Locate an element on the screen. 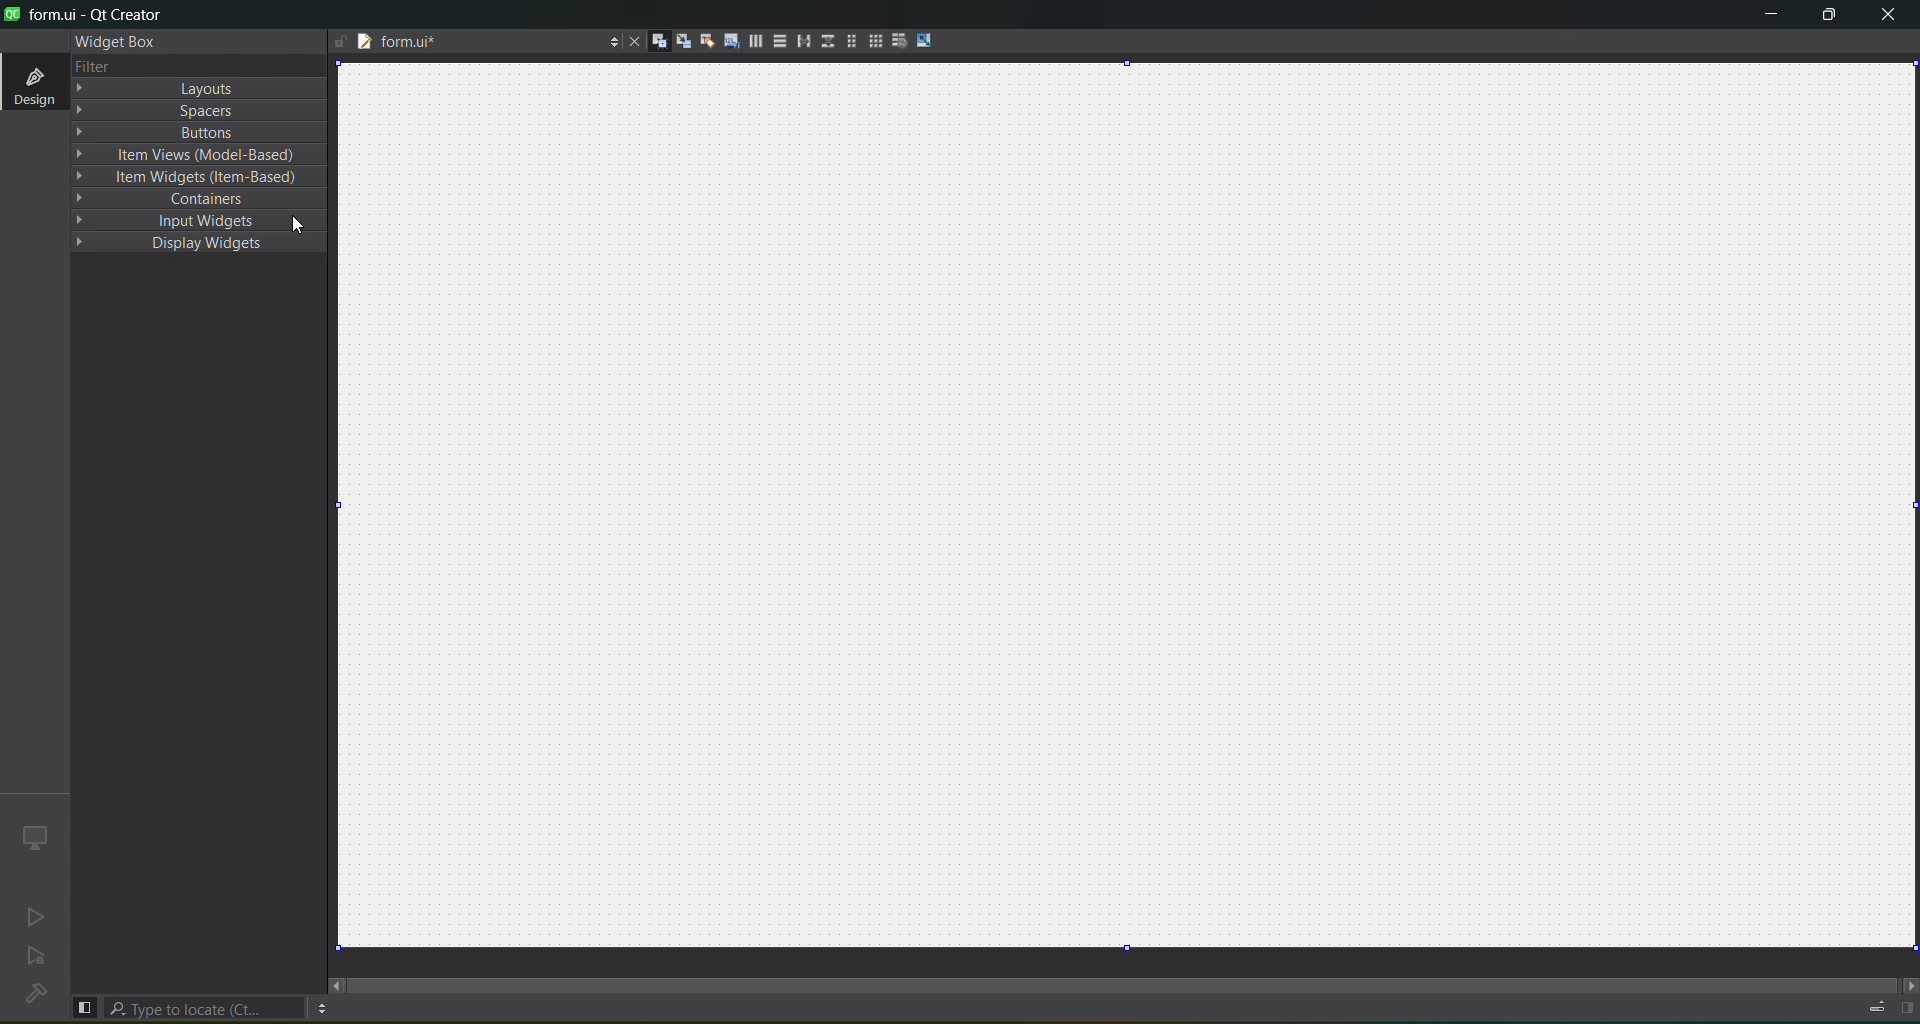  show left is located at coordinates (86, 1006).